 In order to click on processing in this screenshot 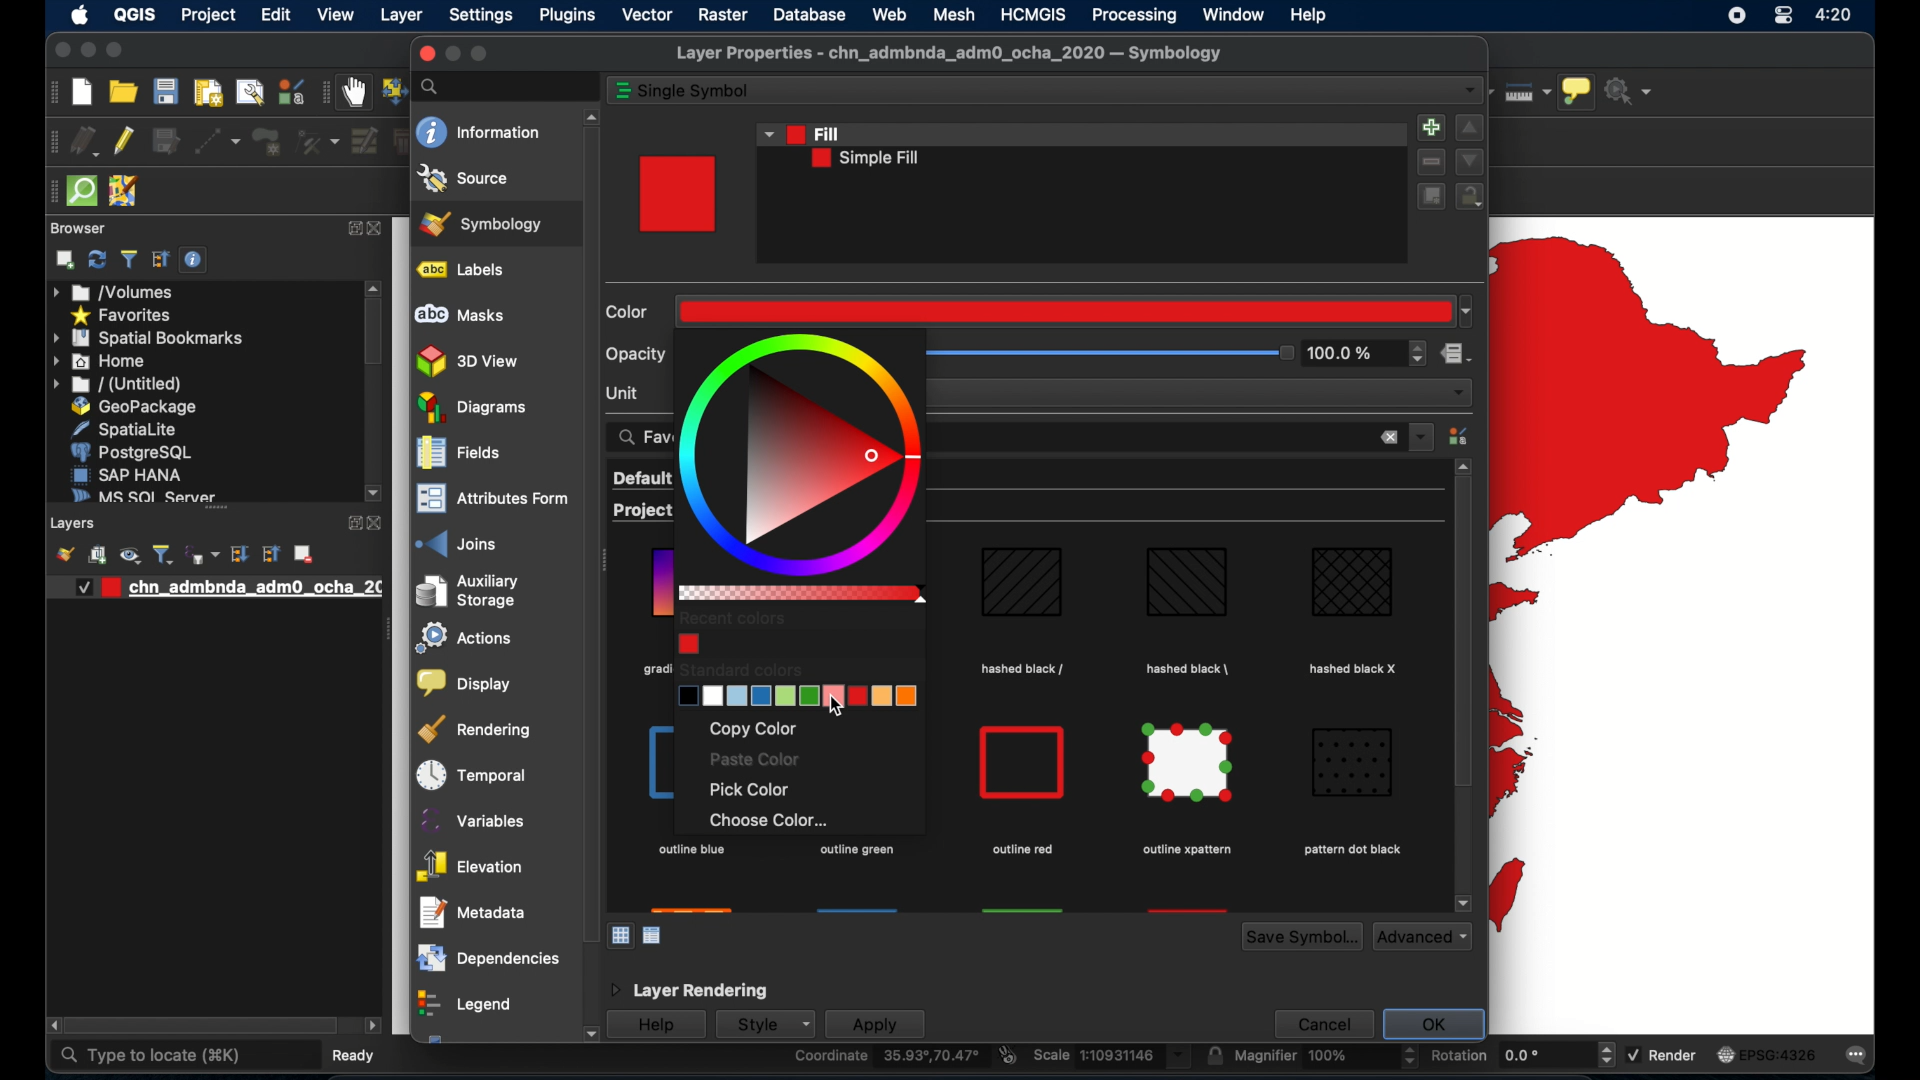, I will do `click(1134, 15)`.